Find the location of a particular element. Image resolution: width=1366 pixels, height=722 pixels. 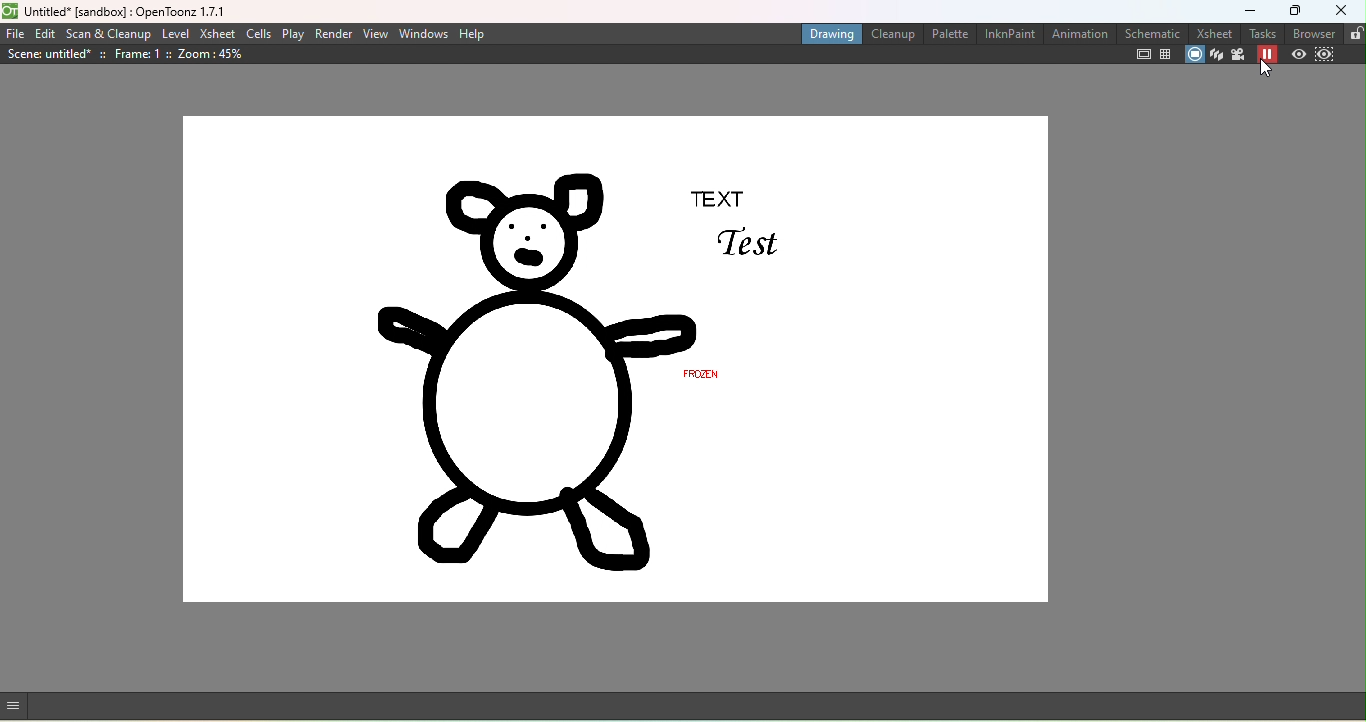

Animation is located at coordinates (1080, 34).